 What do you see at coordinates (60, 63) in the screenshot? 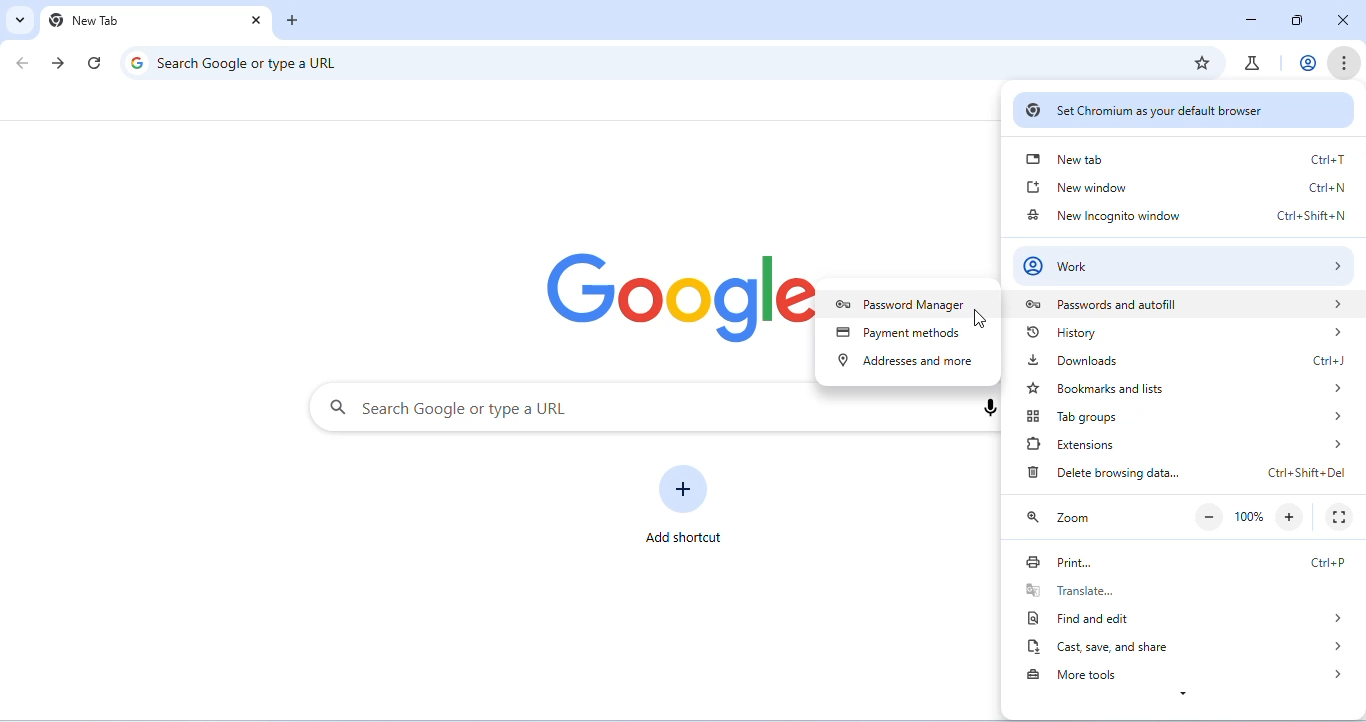
I see `go forward` at bounding box center [60, 63].